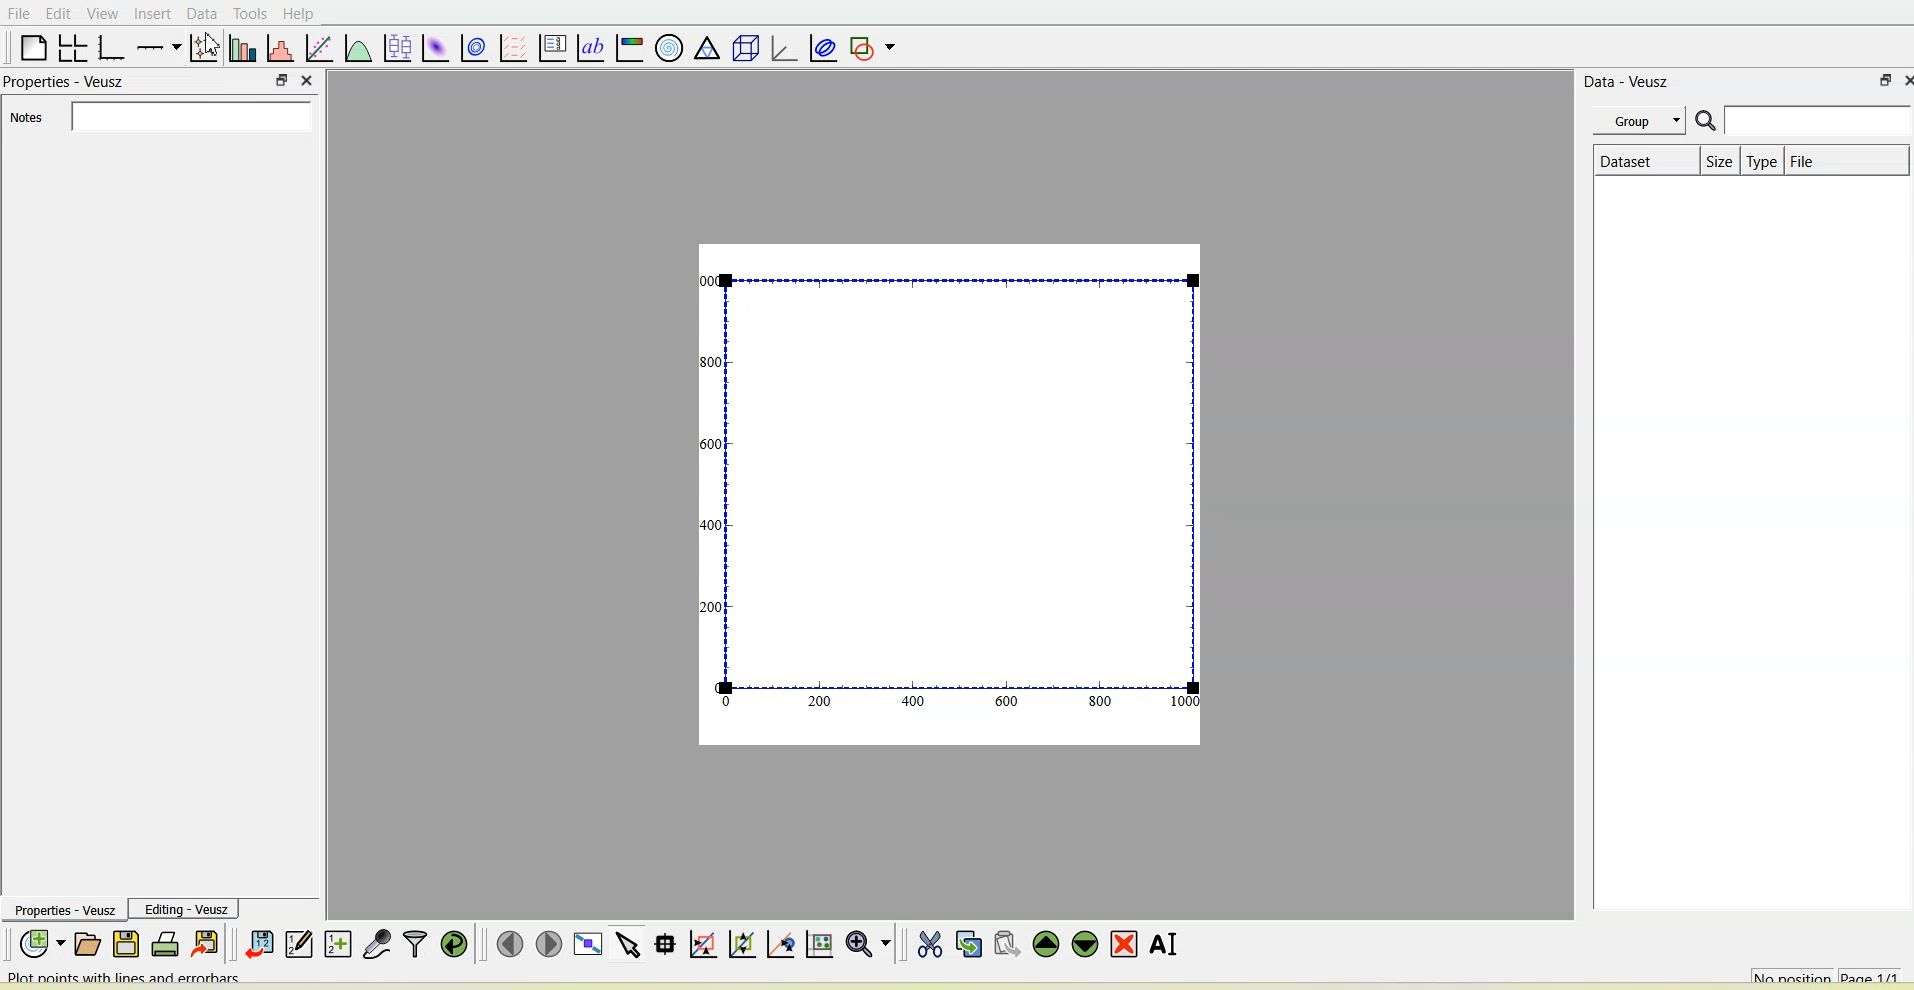 This screenshot has height=990, width=1914. I want to click on View plot full screen, so click(588, 944).